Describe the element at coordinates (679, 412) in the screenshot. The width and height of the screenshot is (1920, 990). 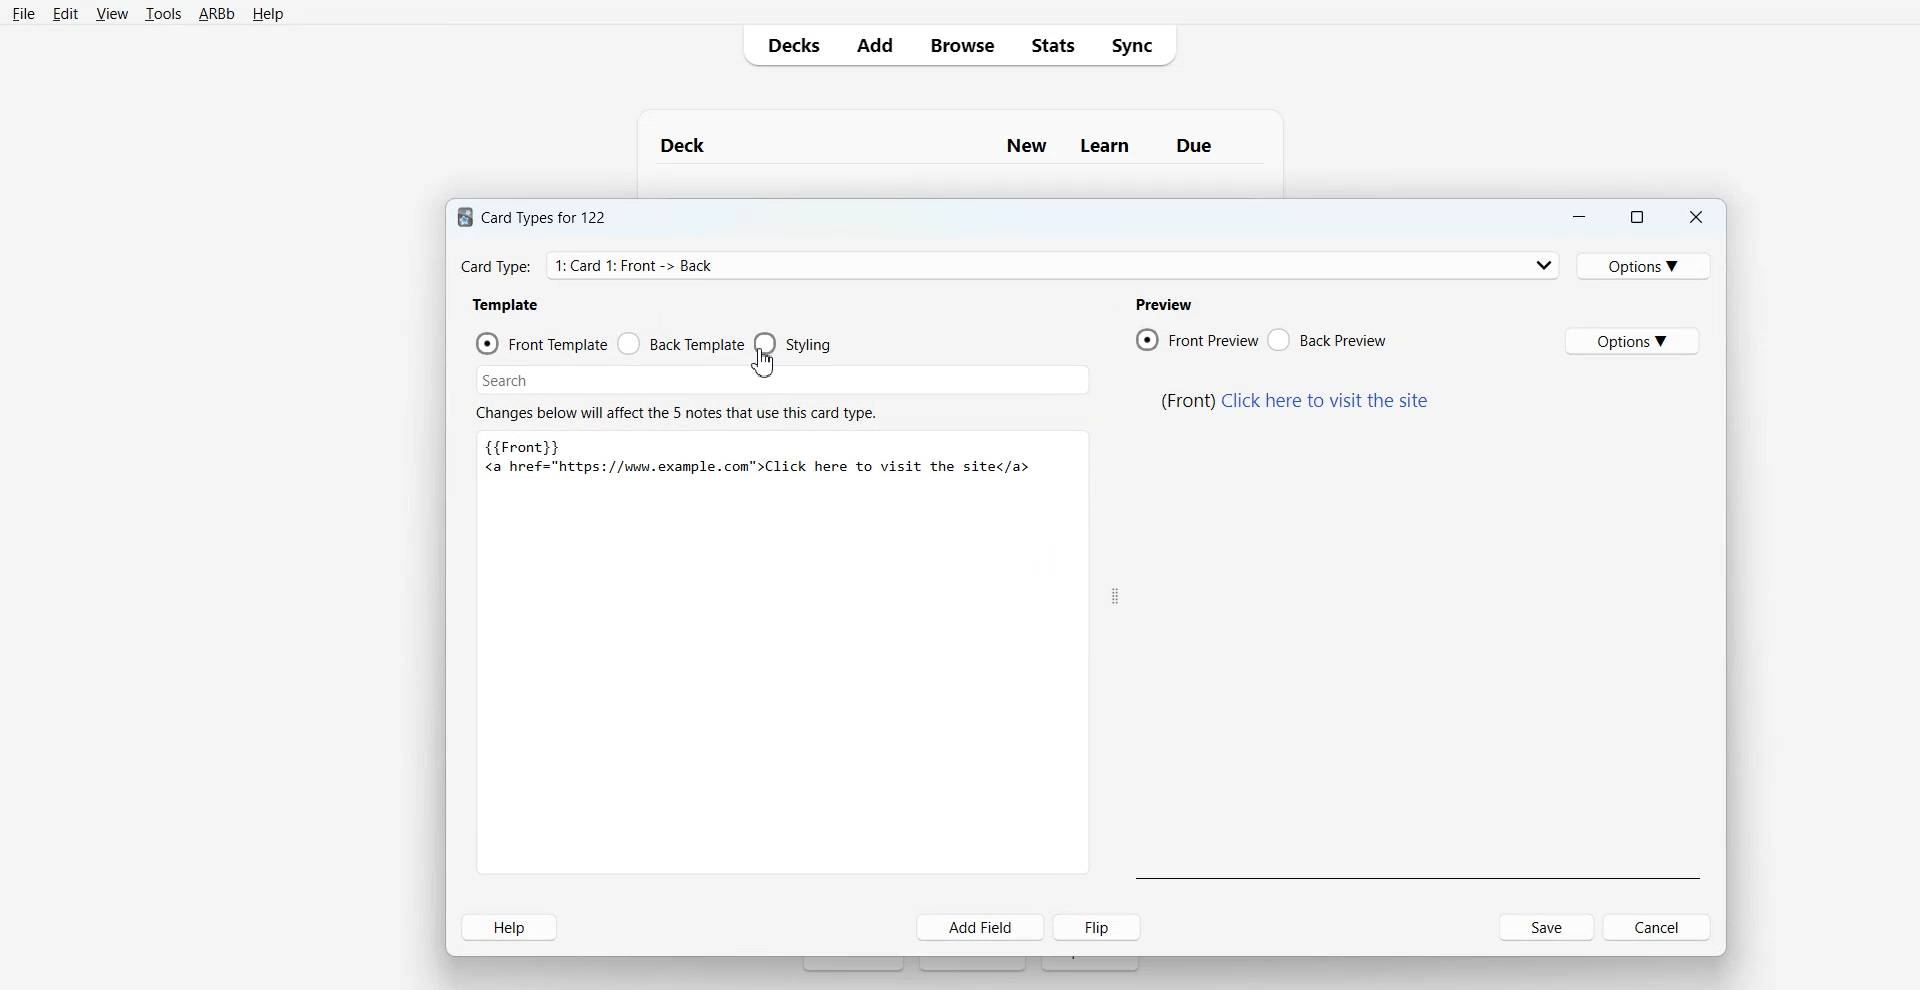
I see `text 6` at that location.